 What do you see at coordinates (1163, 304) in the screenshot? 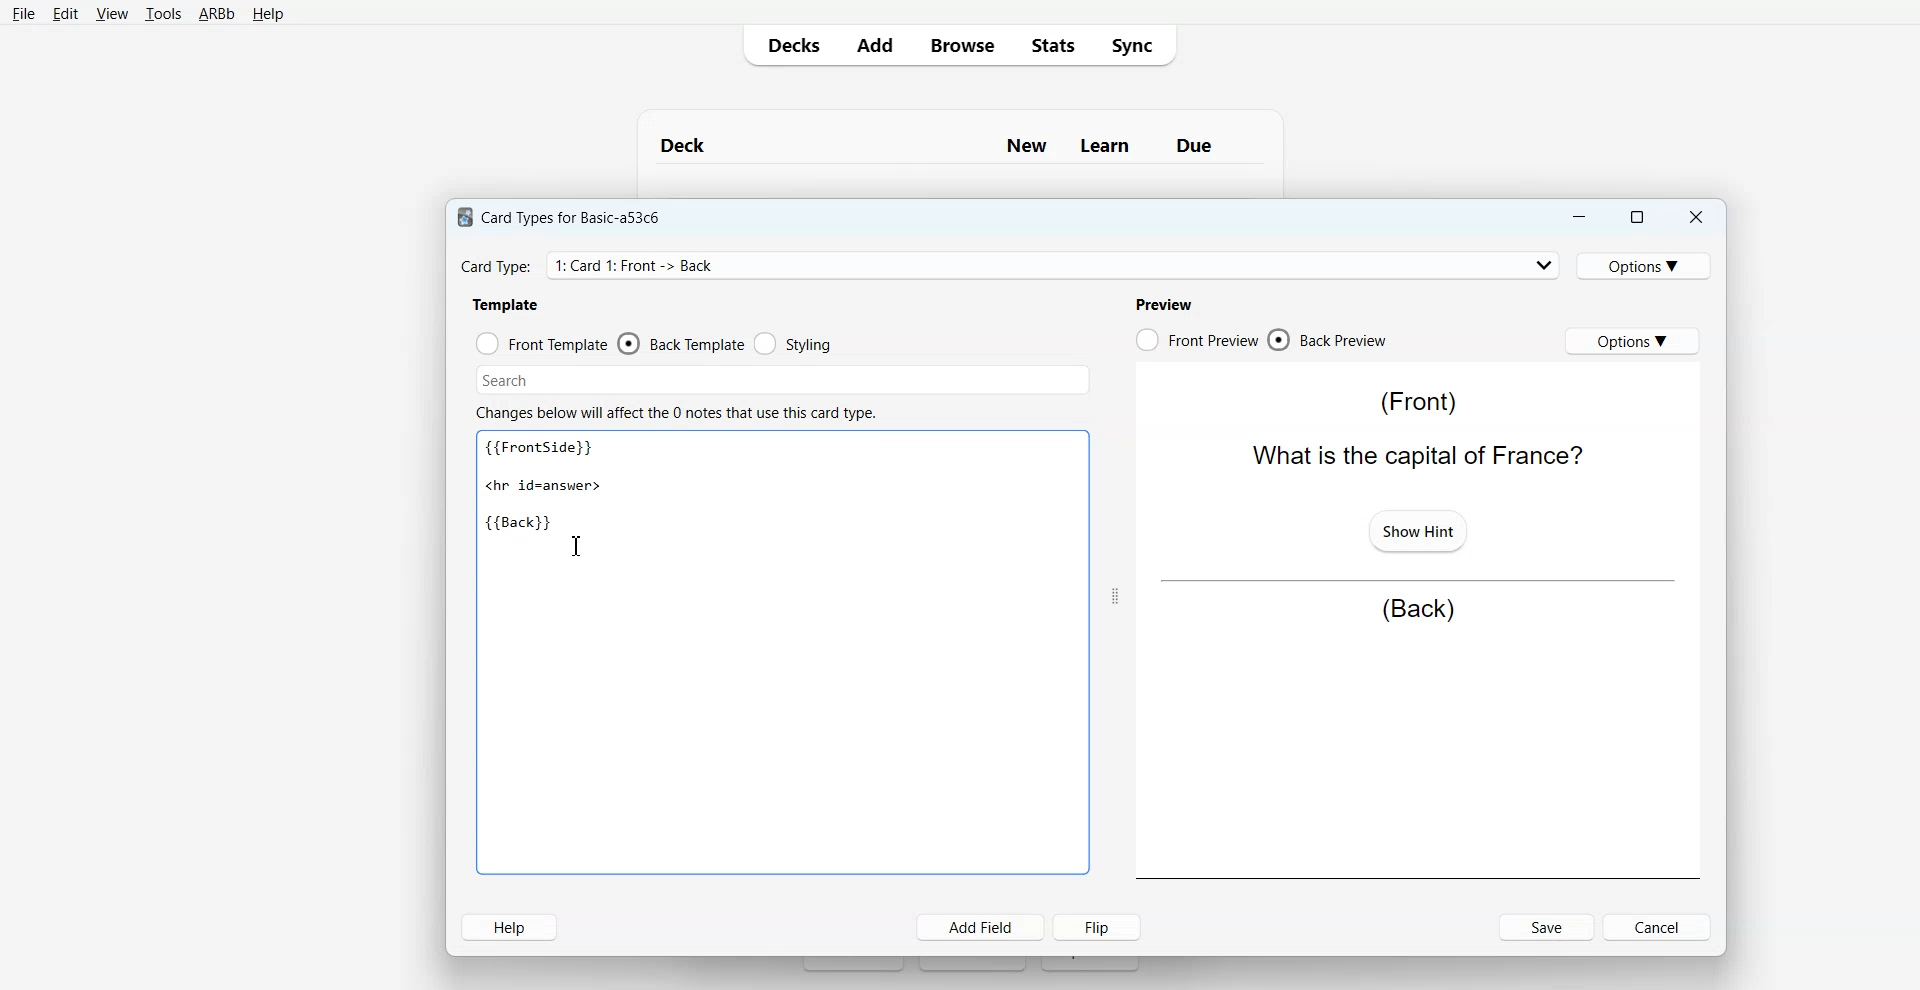
I see `Preview` at bounding box center [1163, 304].